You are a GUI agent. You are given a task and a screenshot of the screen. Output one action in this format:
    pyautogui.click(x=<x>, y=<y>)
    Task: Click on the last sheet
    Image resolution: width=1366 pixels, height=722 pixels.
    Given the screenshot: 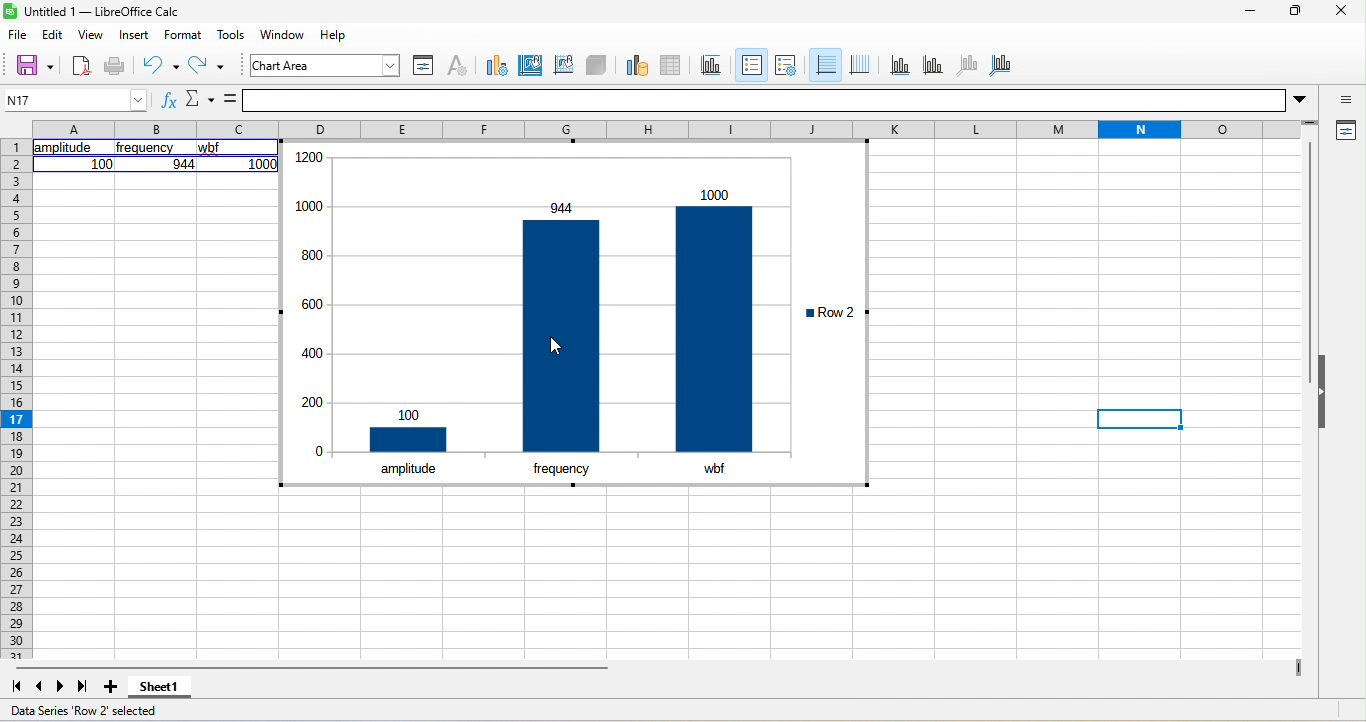 What is the action you would take?
    pyautogui.click(x=86, y=688)
    